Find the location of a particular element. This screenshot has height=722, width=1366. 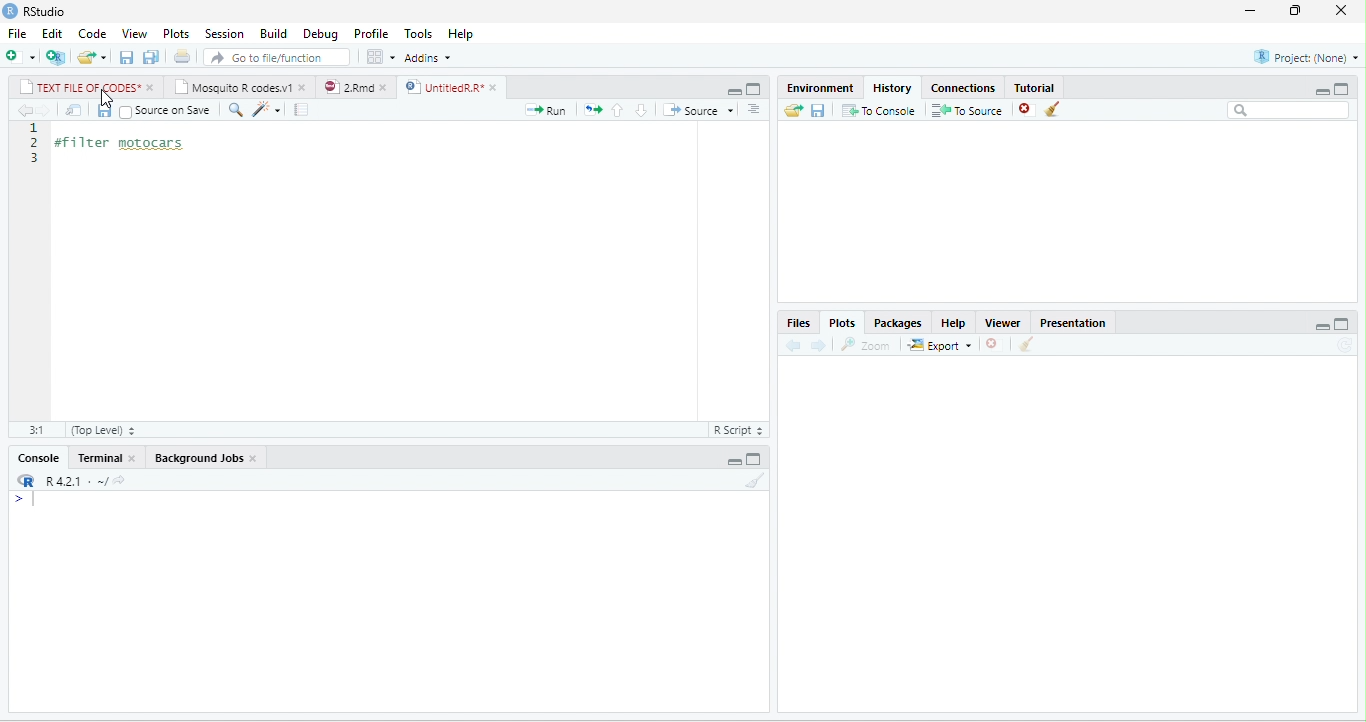

minimize is located at coordinates (734, 461).